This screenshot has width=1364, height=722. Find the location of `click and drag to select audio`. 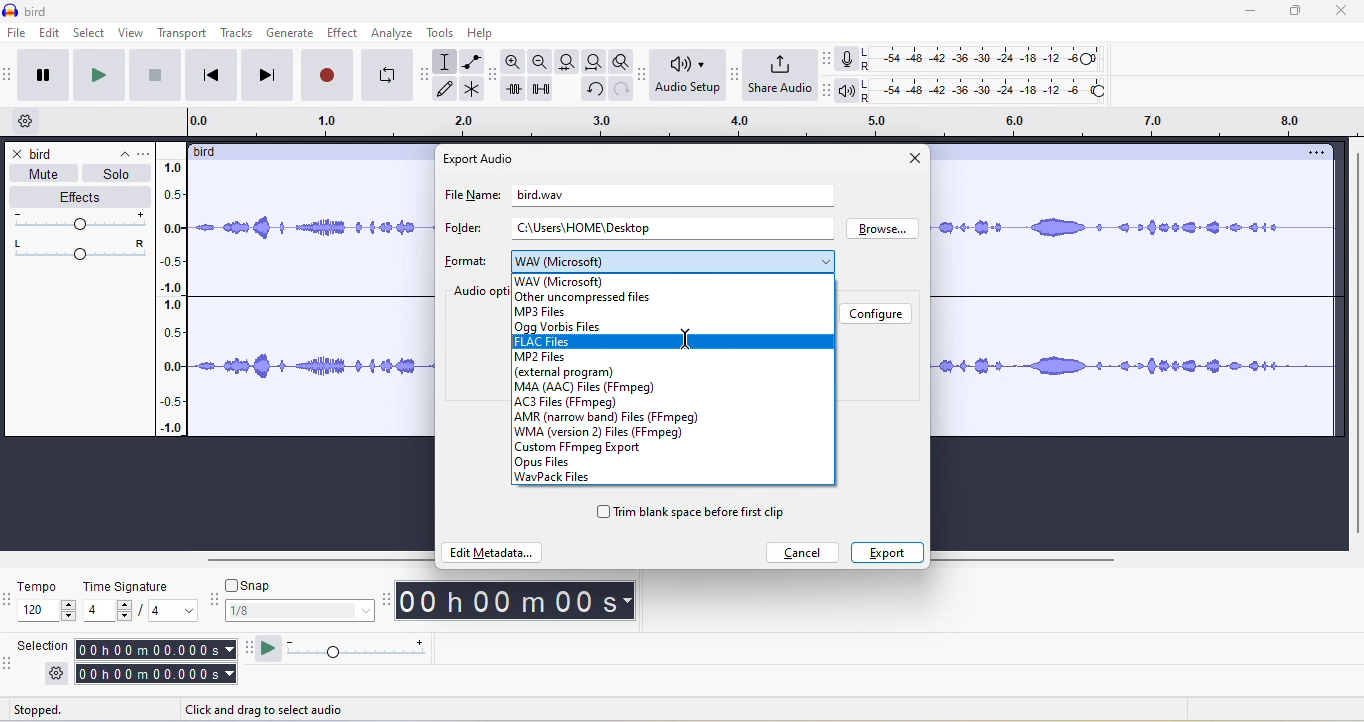

click and drag to select audio is located at coordinates (282, 707).